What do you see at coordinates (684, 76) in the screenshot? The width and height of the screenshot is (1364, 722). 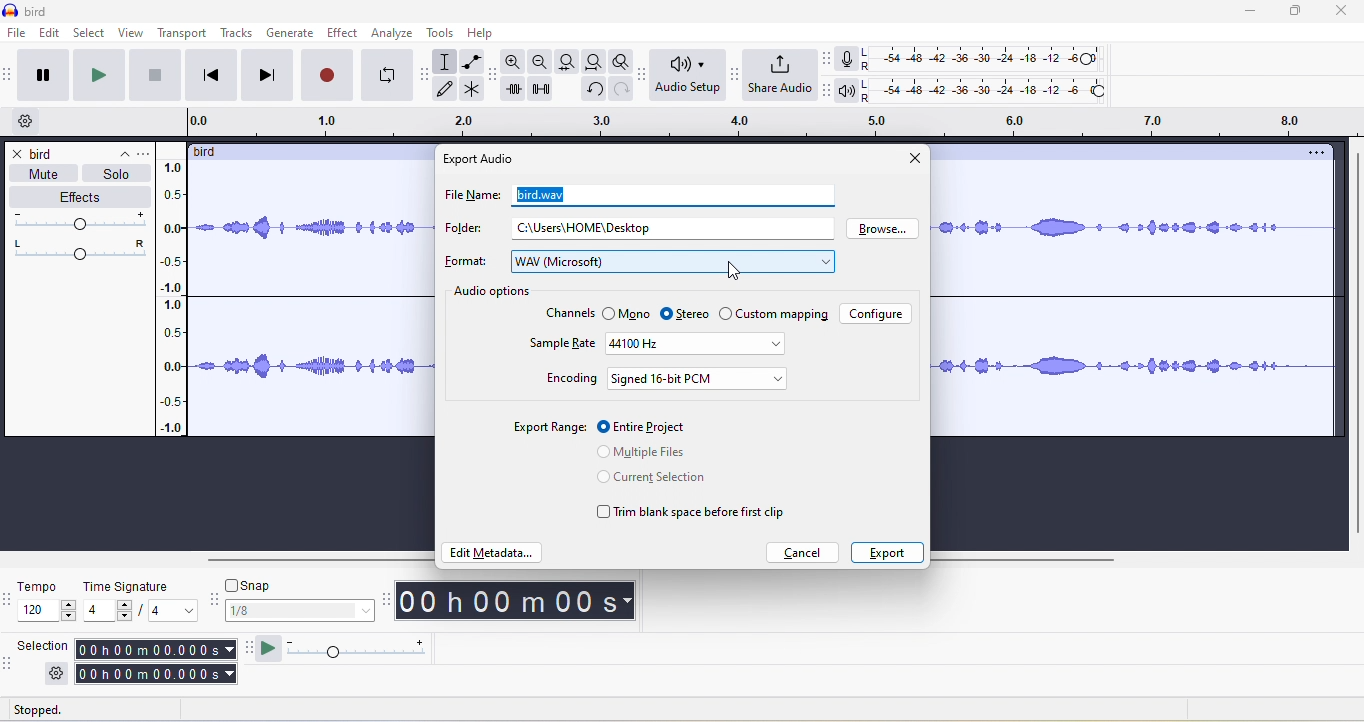 I see `audio setup` at bounding box center [684, 76].